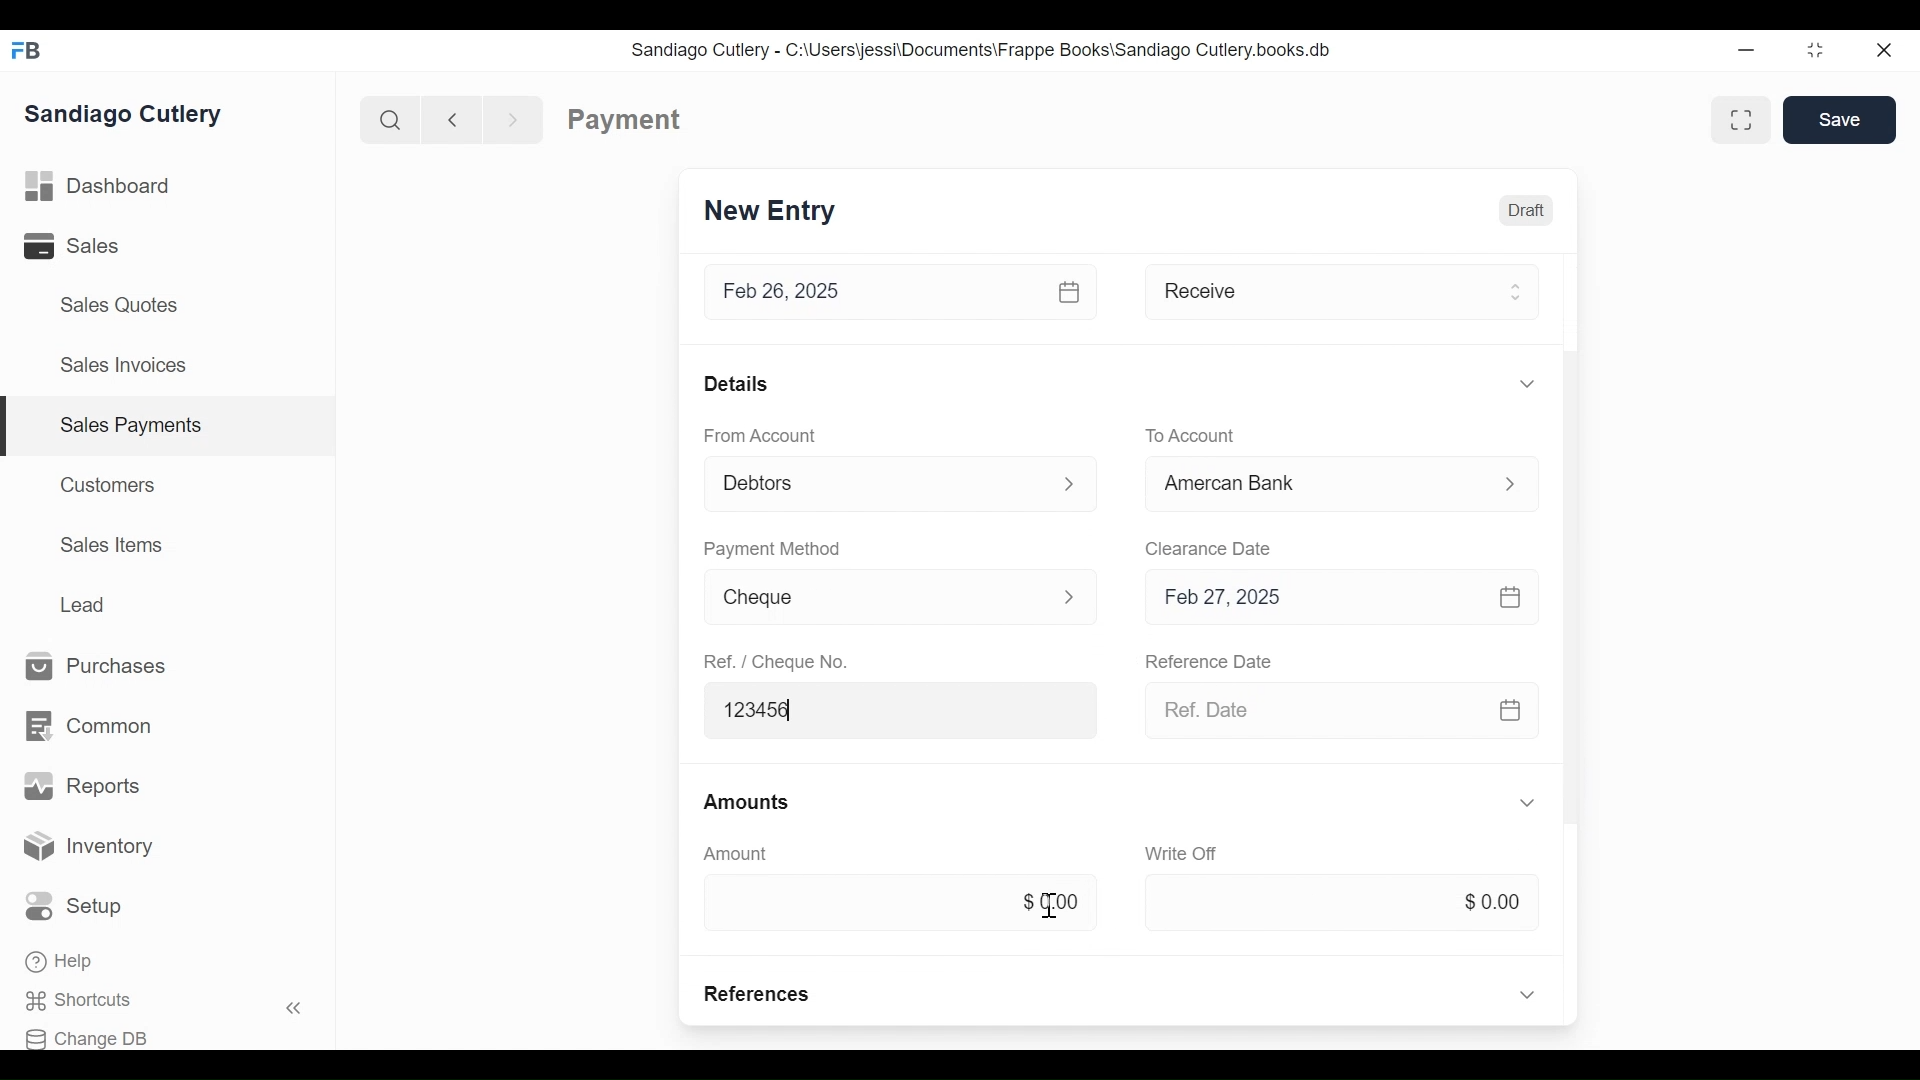  What do you see at coordinates (1191, 434) in the screenshot?
I see `To Account` at bounding box center [1191, 434].